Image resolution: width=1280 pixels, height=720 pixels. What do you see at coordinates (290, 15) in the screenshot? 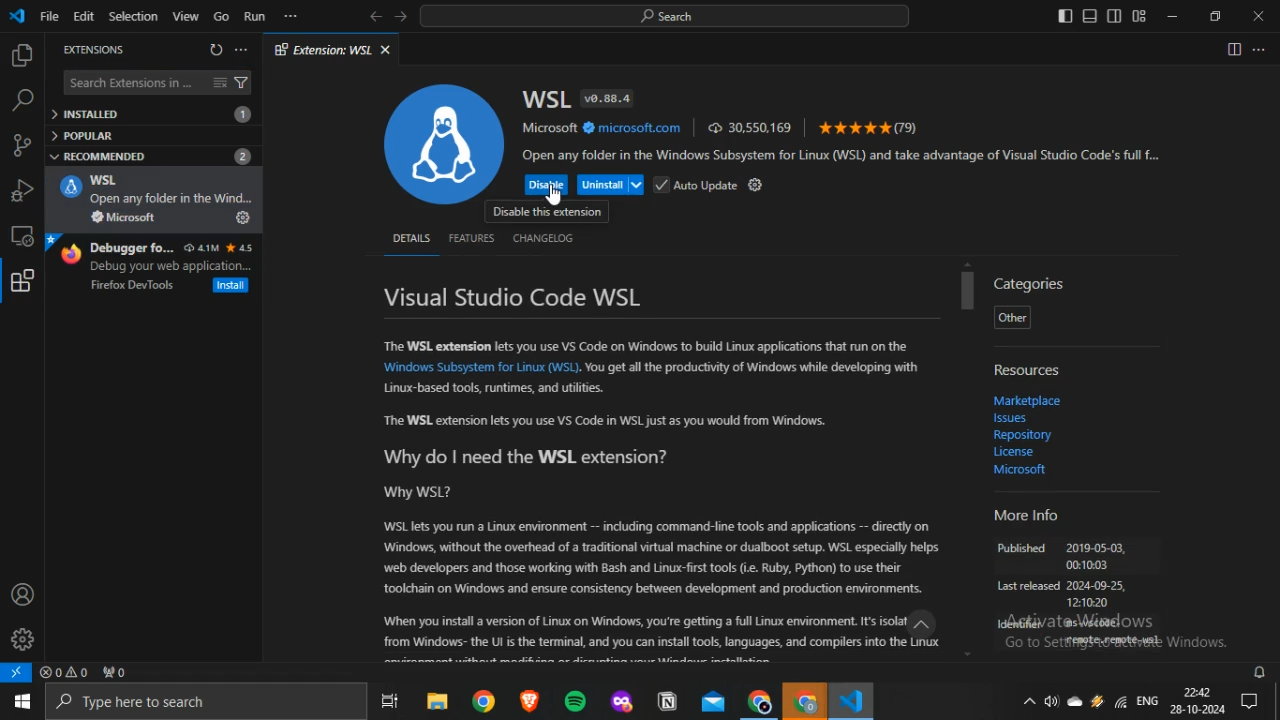
I see `more options` at bounding box center [290, 15].